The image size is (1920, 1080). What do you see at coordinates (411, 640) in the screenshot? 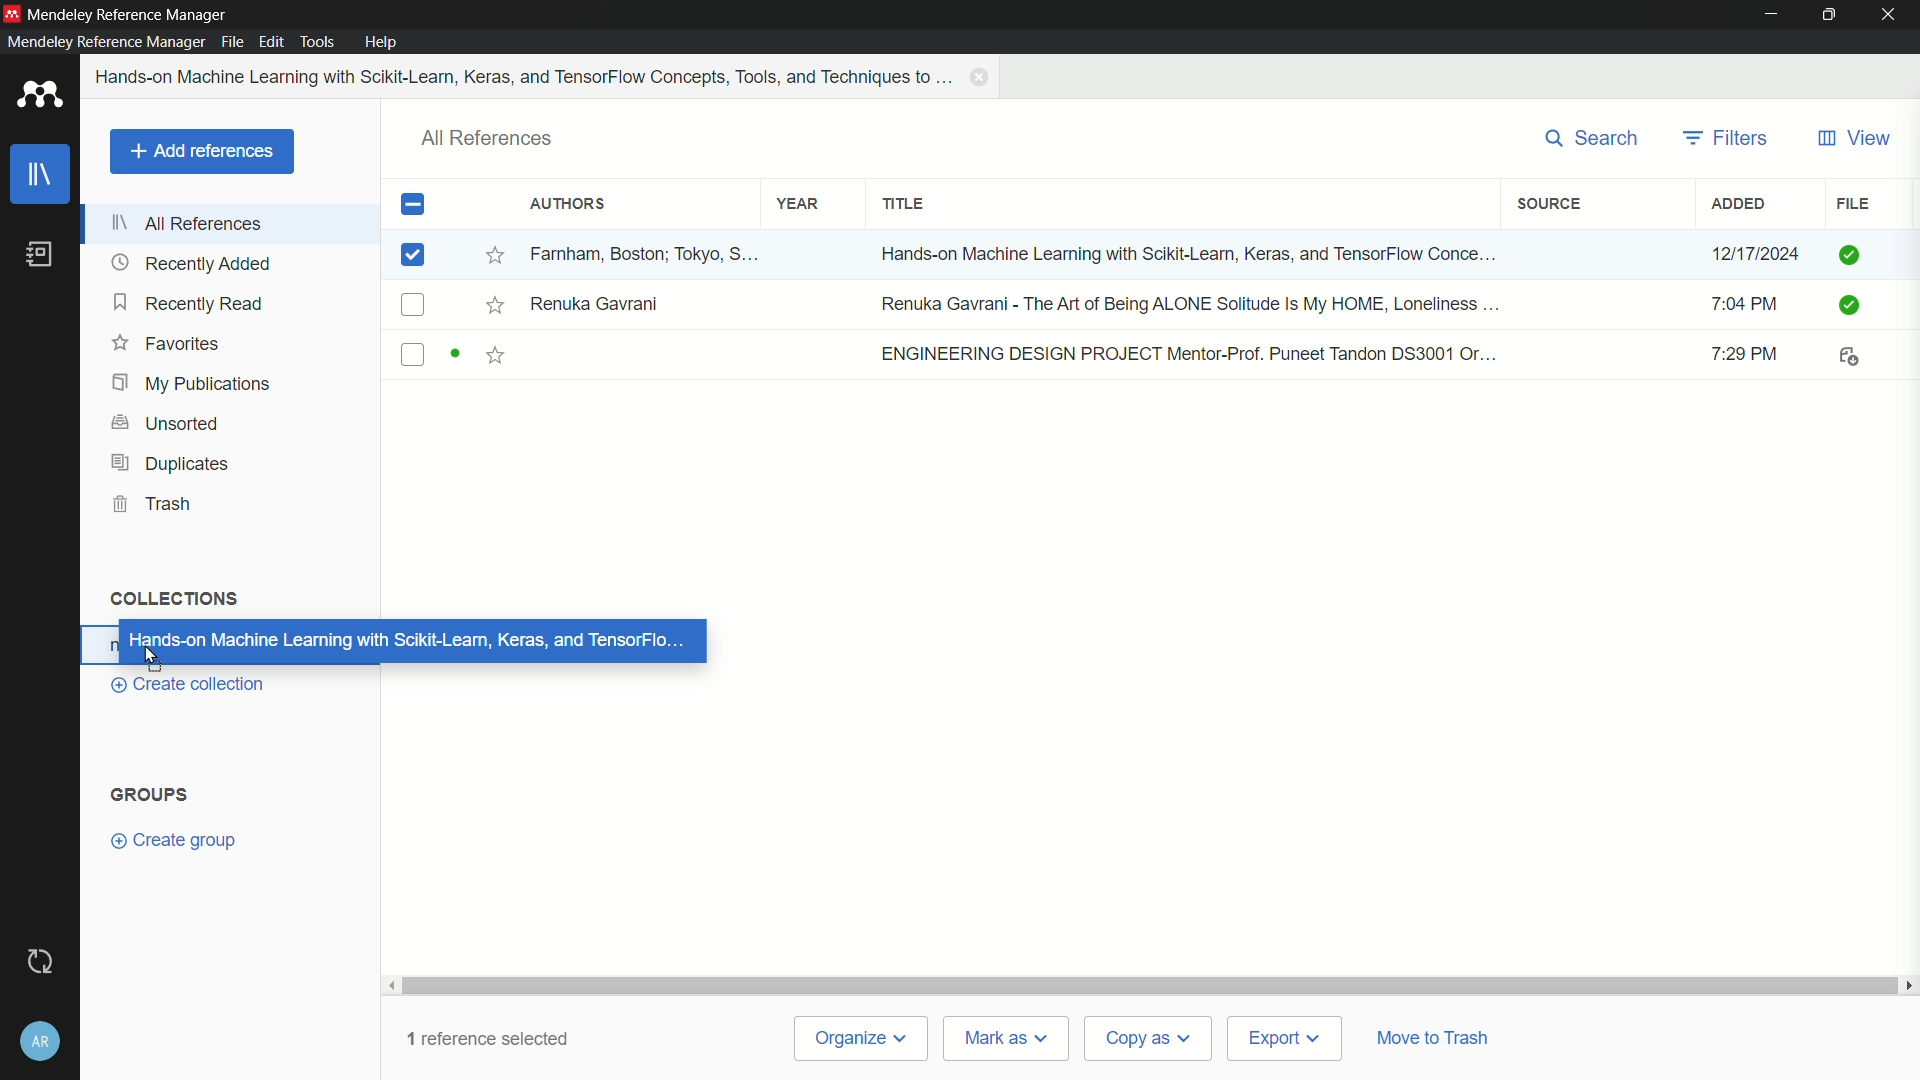
I see `moving reference to collection` at bounding box center [411, 640].